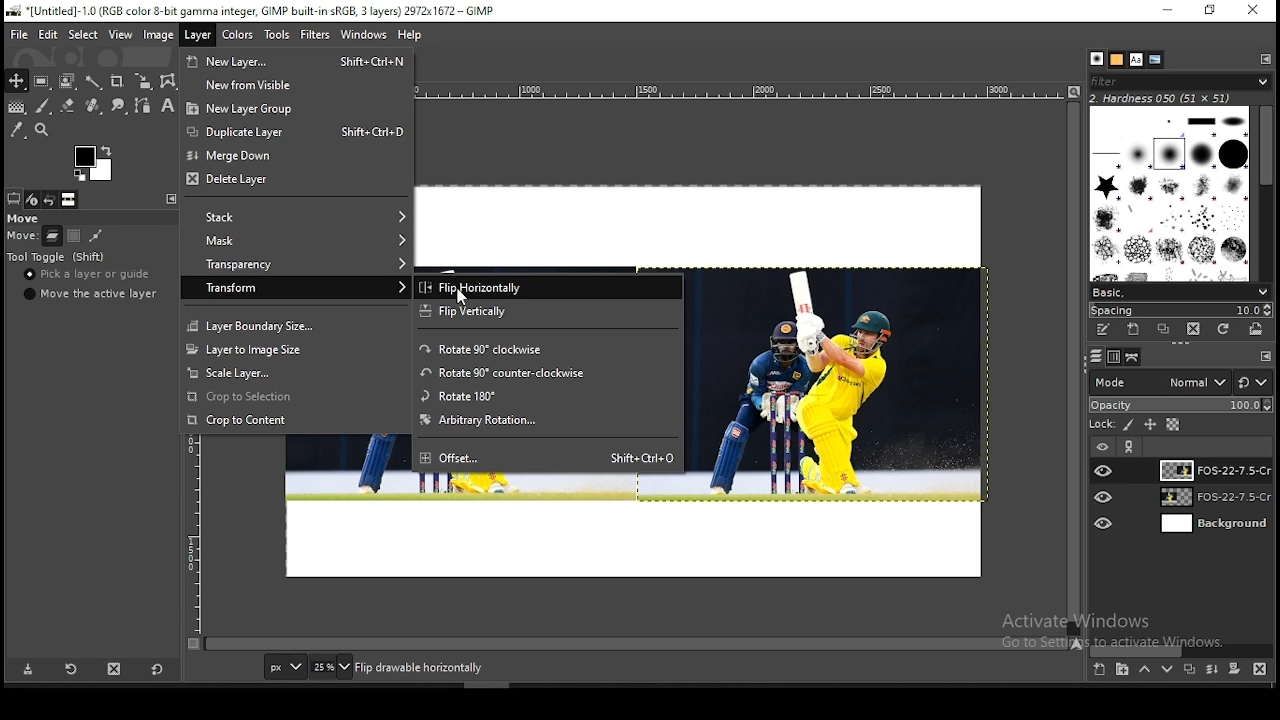  Describe the element at coordinates (296, 262) in the screenshot. I see `transperancy` at that location.